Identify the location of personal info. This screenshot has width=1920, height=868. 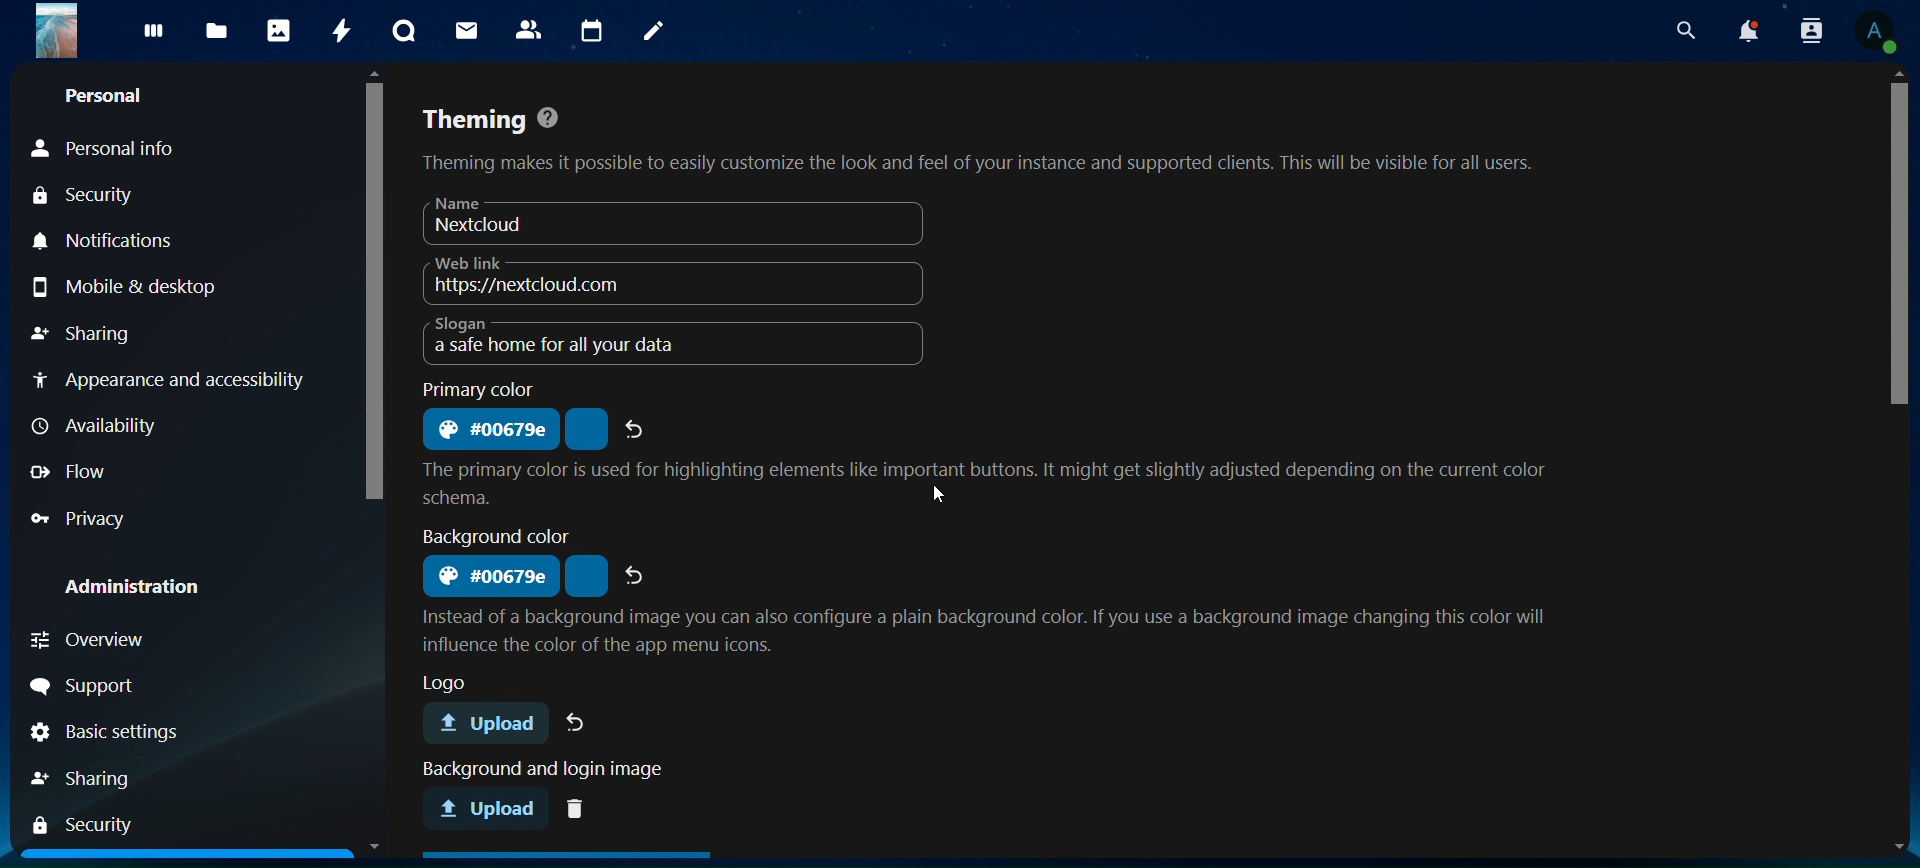
(117, 146).